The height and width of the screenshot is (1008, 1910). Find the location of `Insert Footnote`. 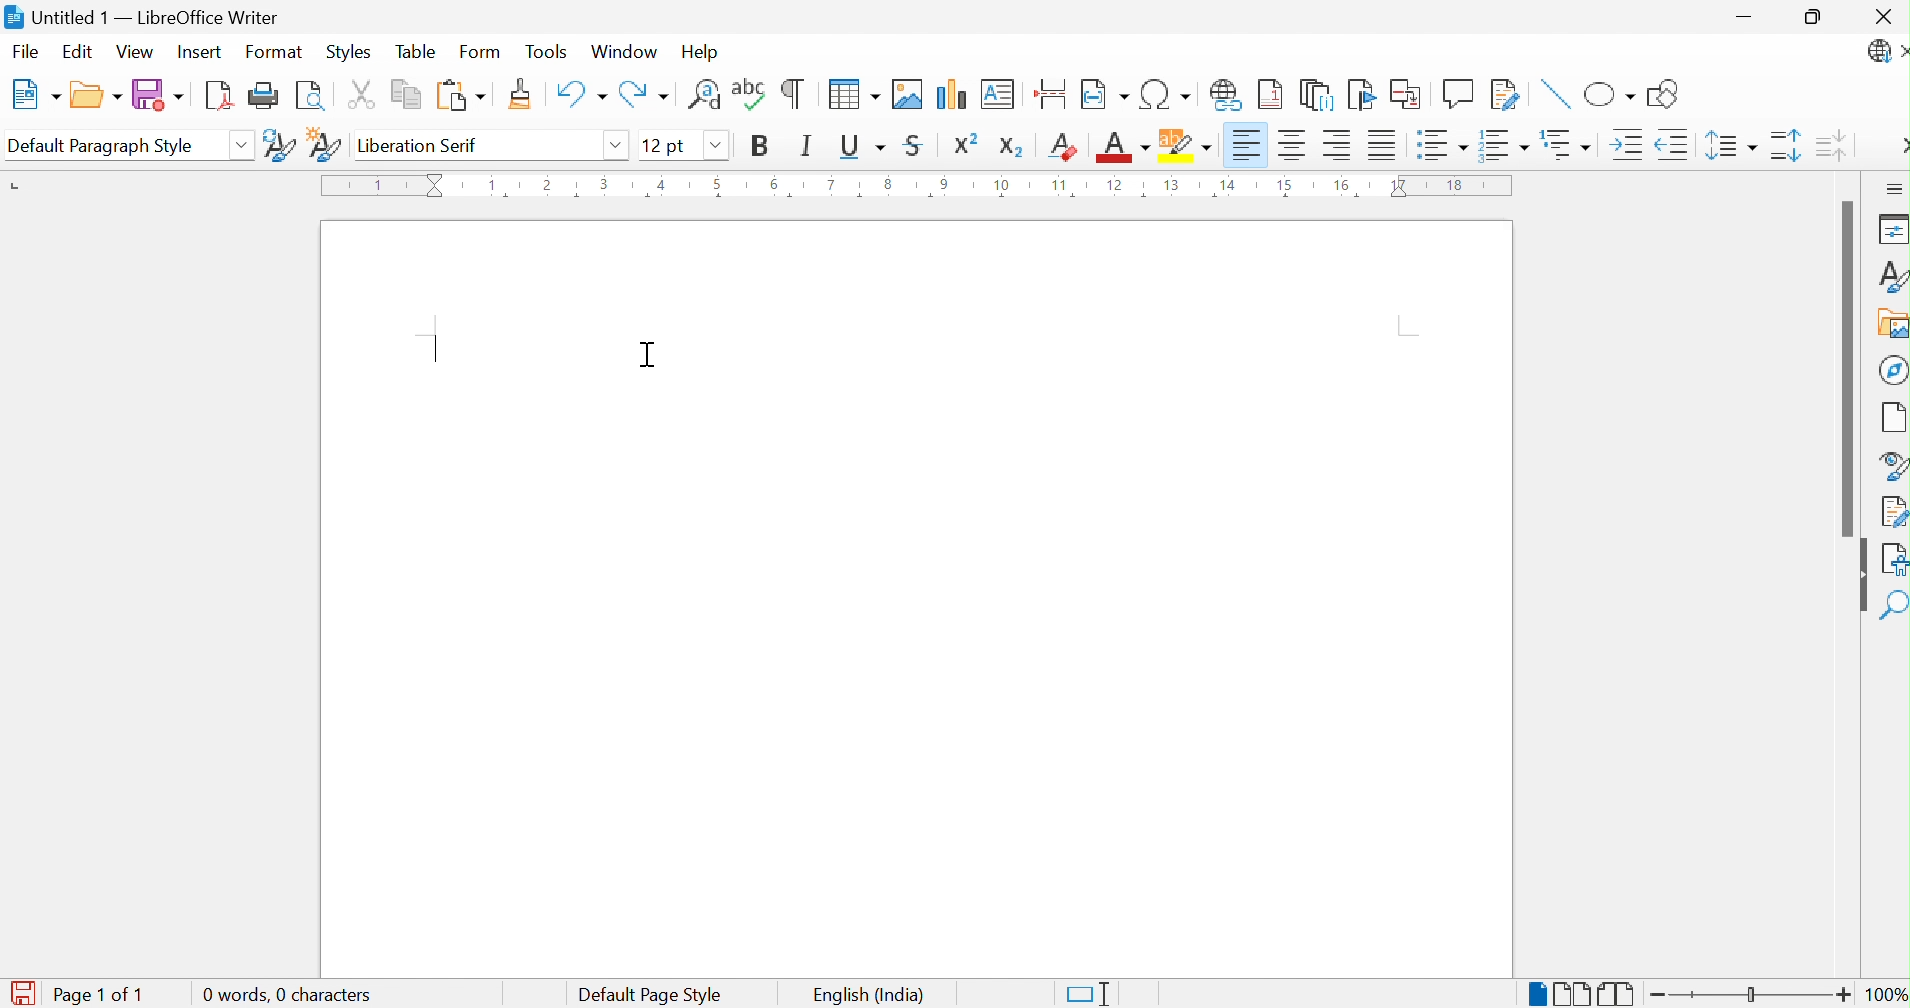

Insert Footnote is located at coordinates (1271, 95).